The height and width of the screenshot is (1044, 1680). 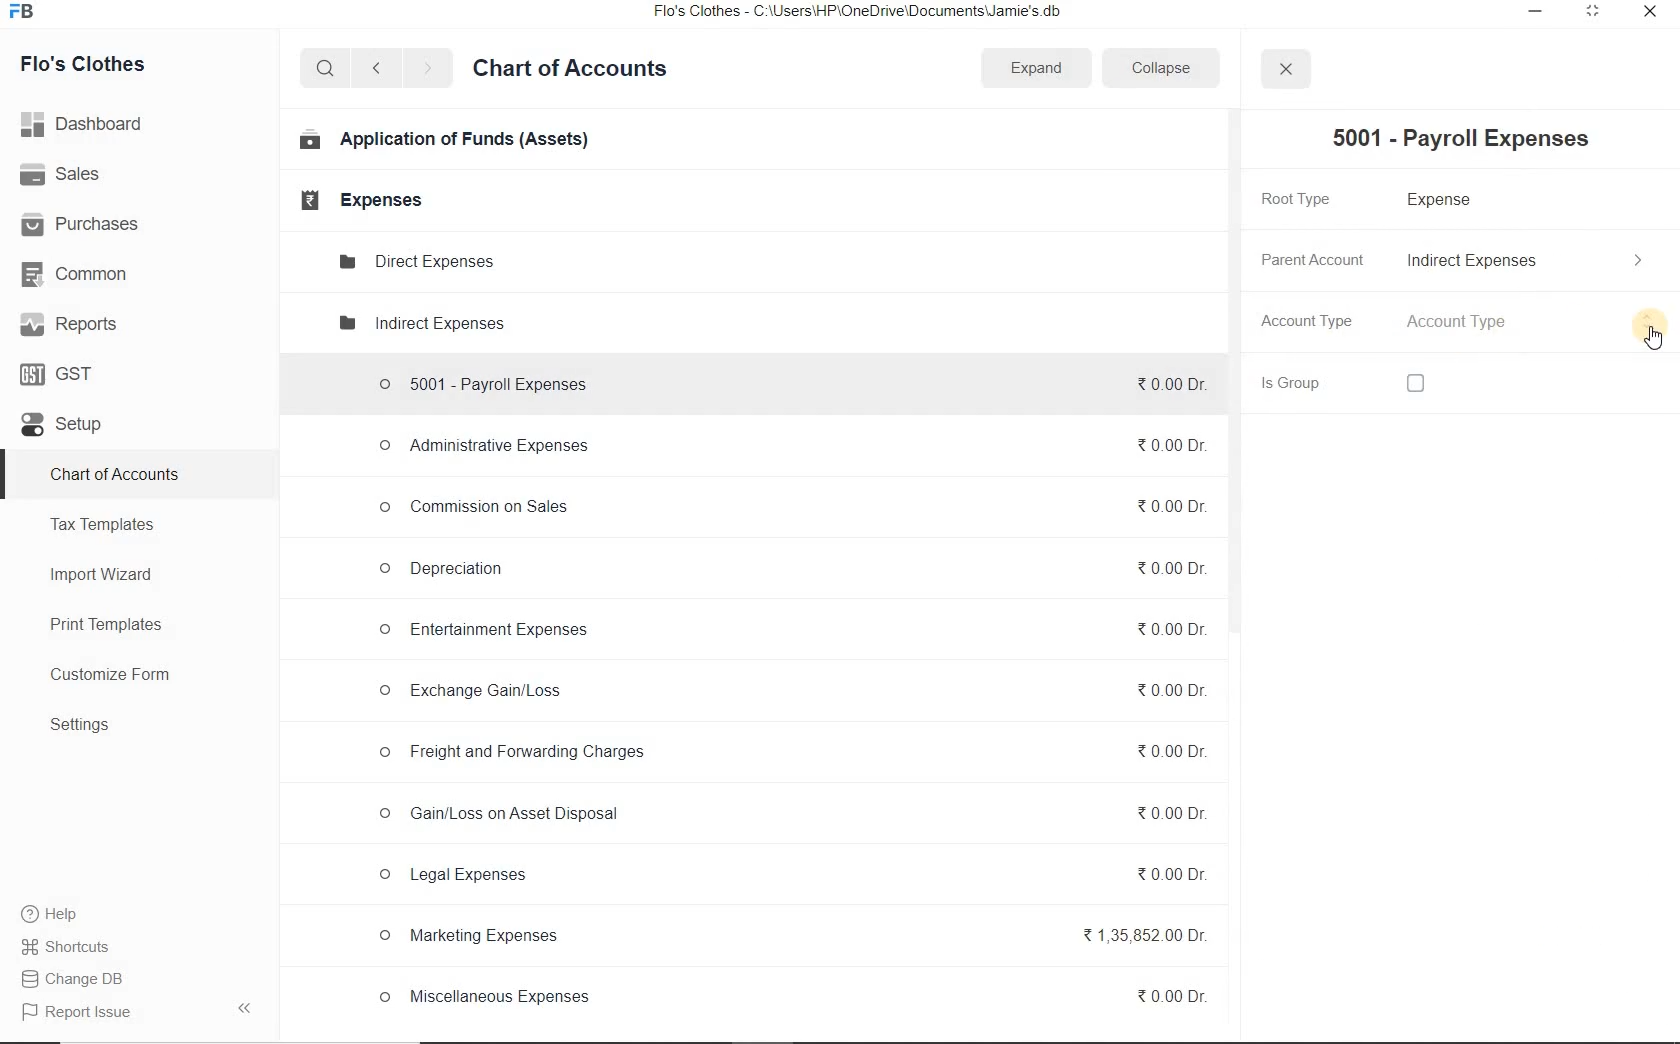 I want to click on © Depreciation 20.000r, so click(x=789, y=566).